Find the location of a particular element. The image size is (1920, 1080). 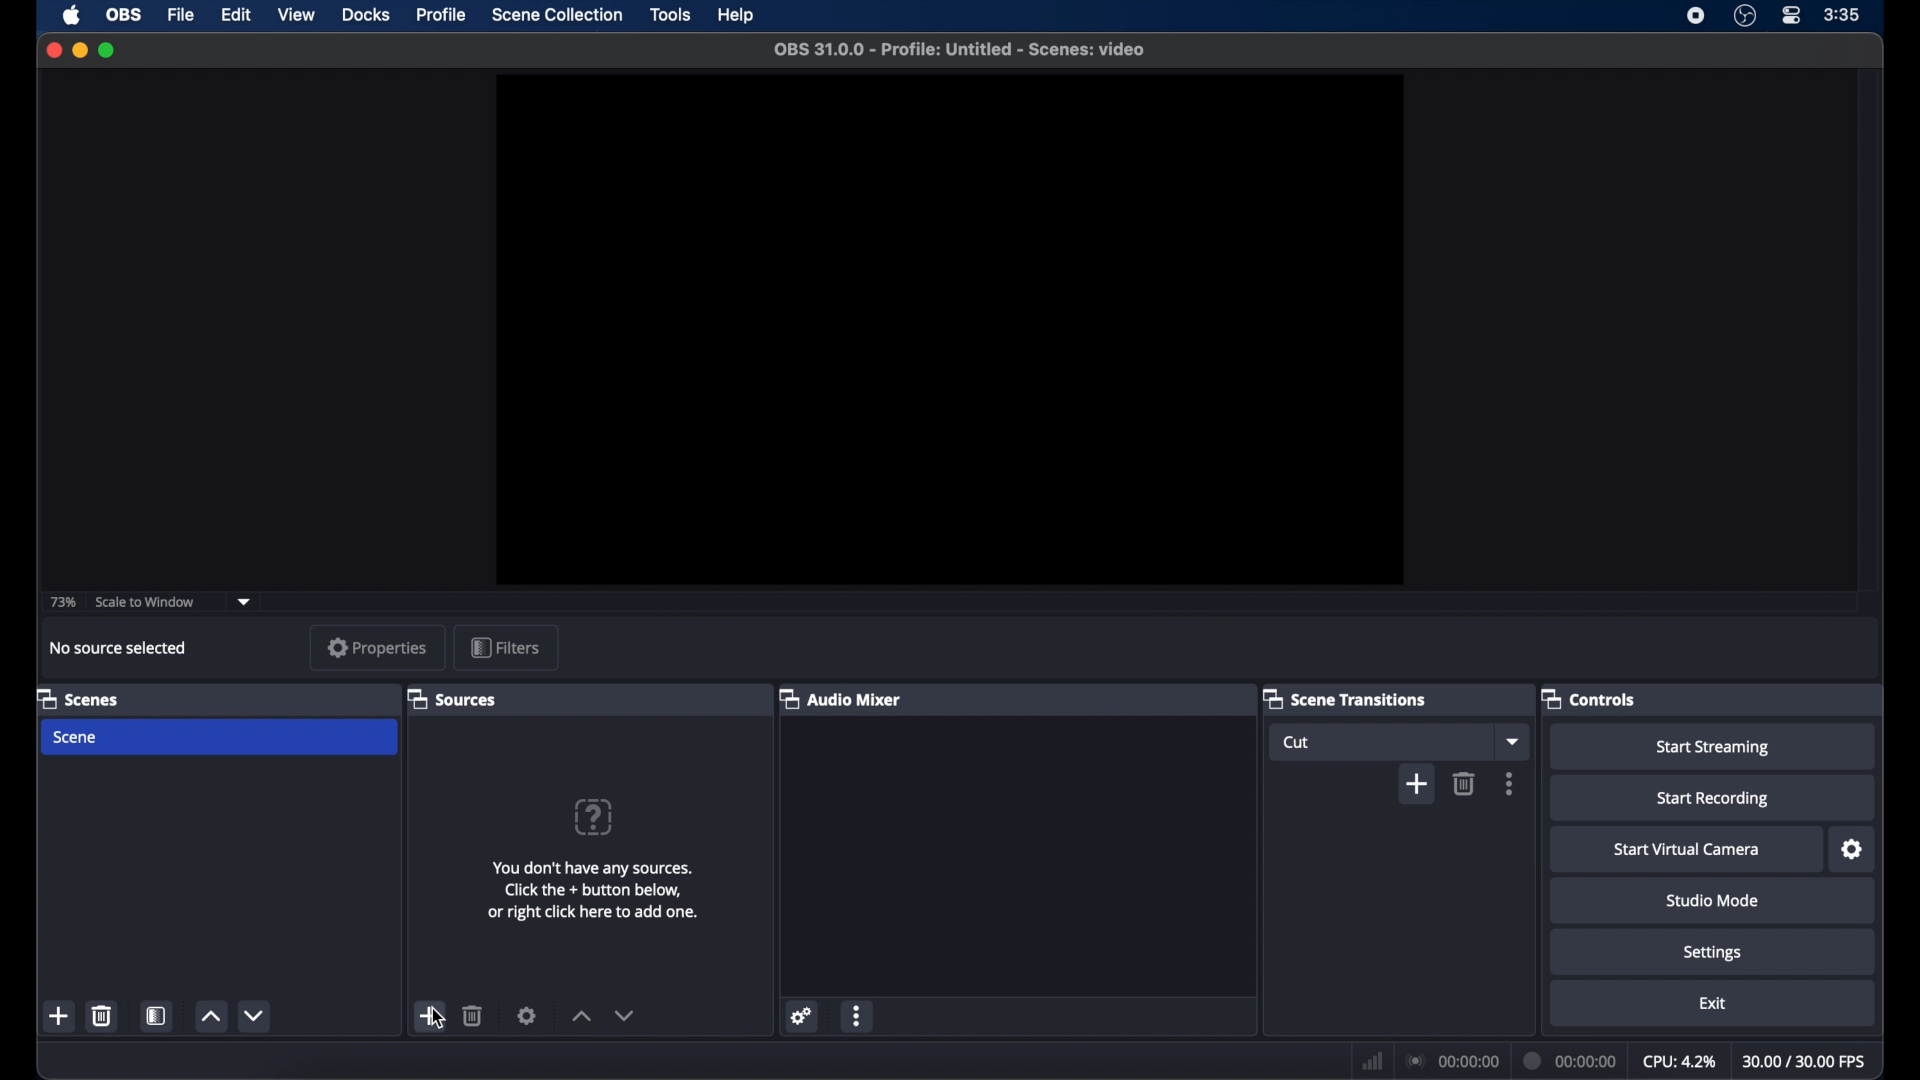

obs is located at coordinates (122, 14).